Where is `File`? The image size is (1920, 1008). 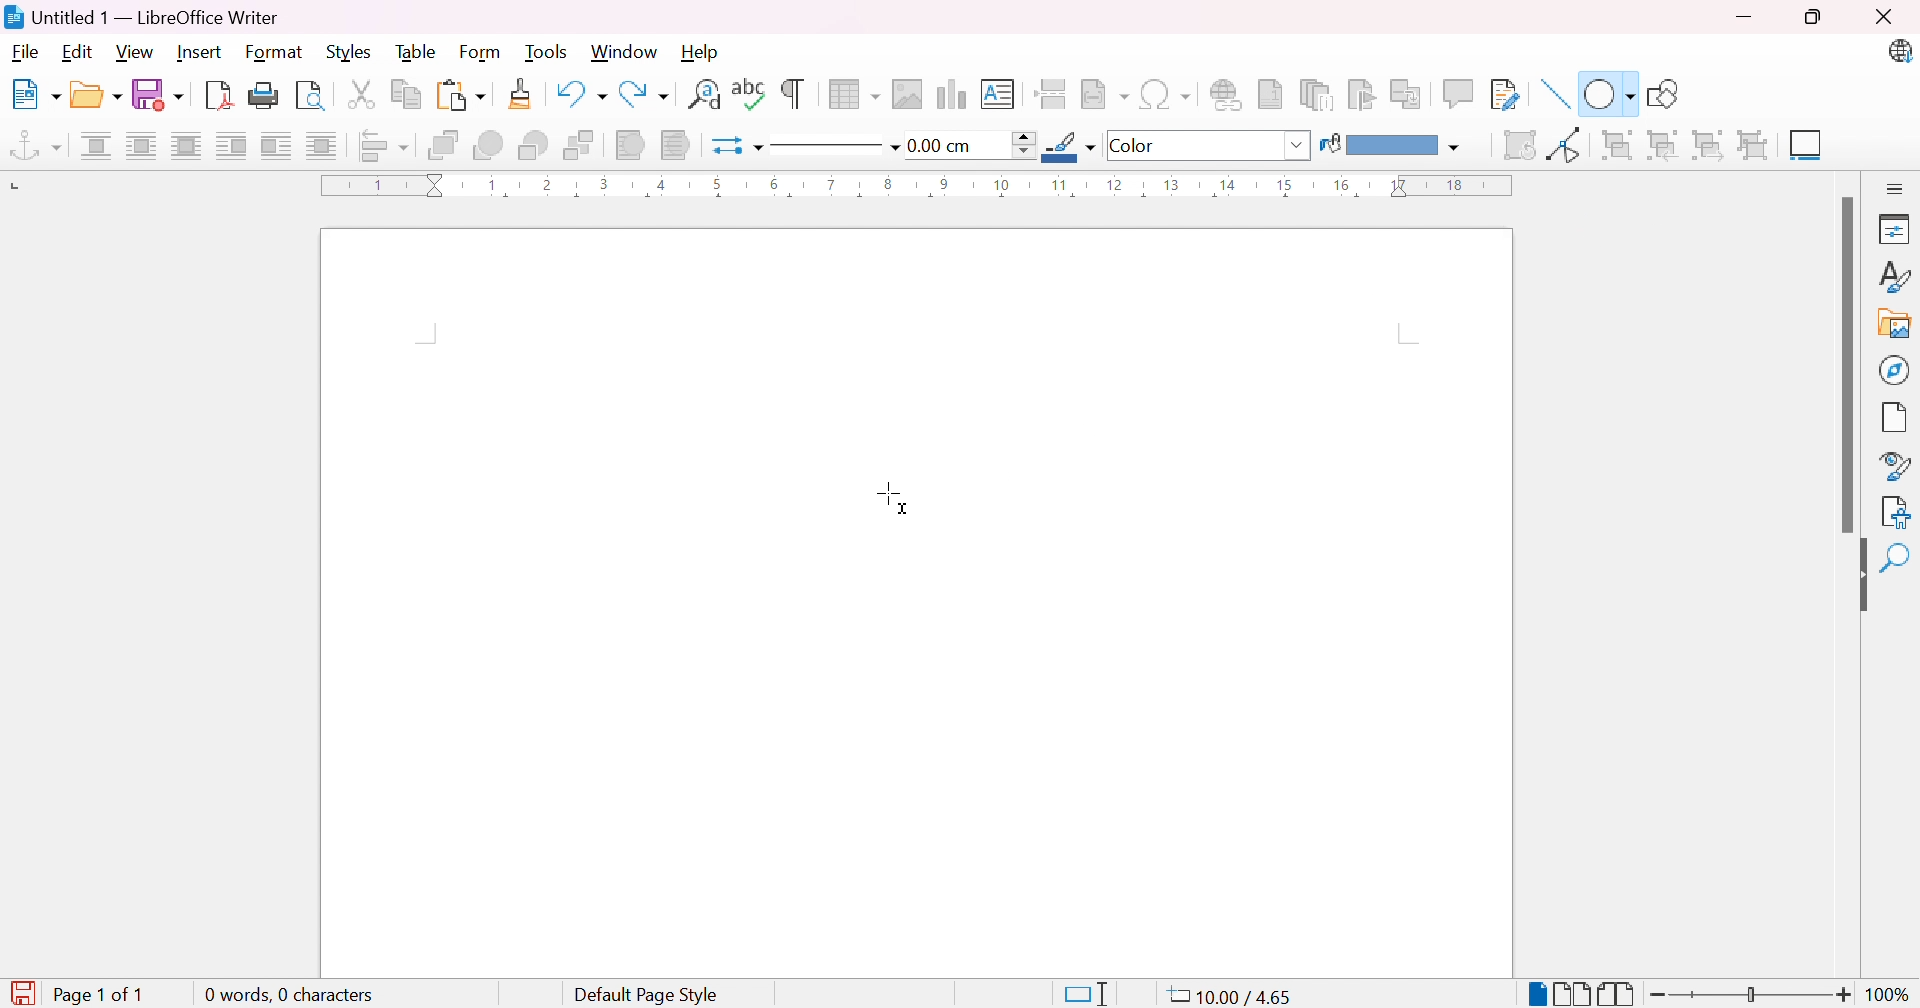
File is located at coordinates (25, 55).